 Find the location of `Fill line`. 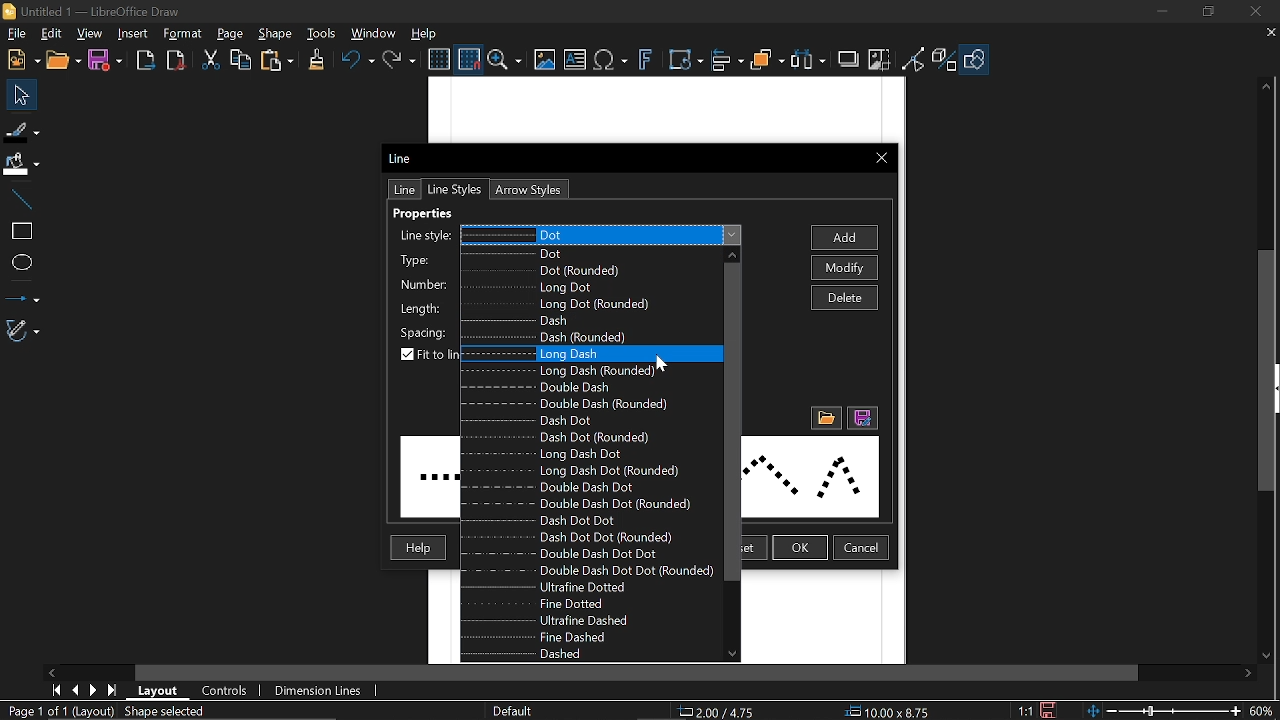

Fill line is located at coordinates (22, 130).